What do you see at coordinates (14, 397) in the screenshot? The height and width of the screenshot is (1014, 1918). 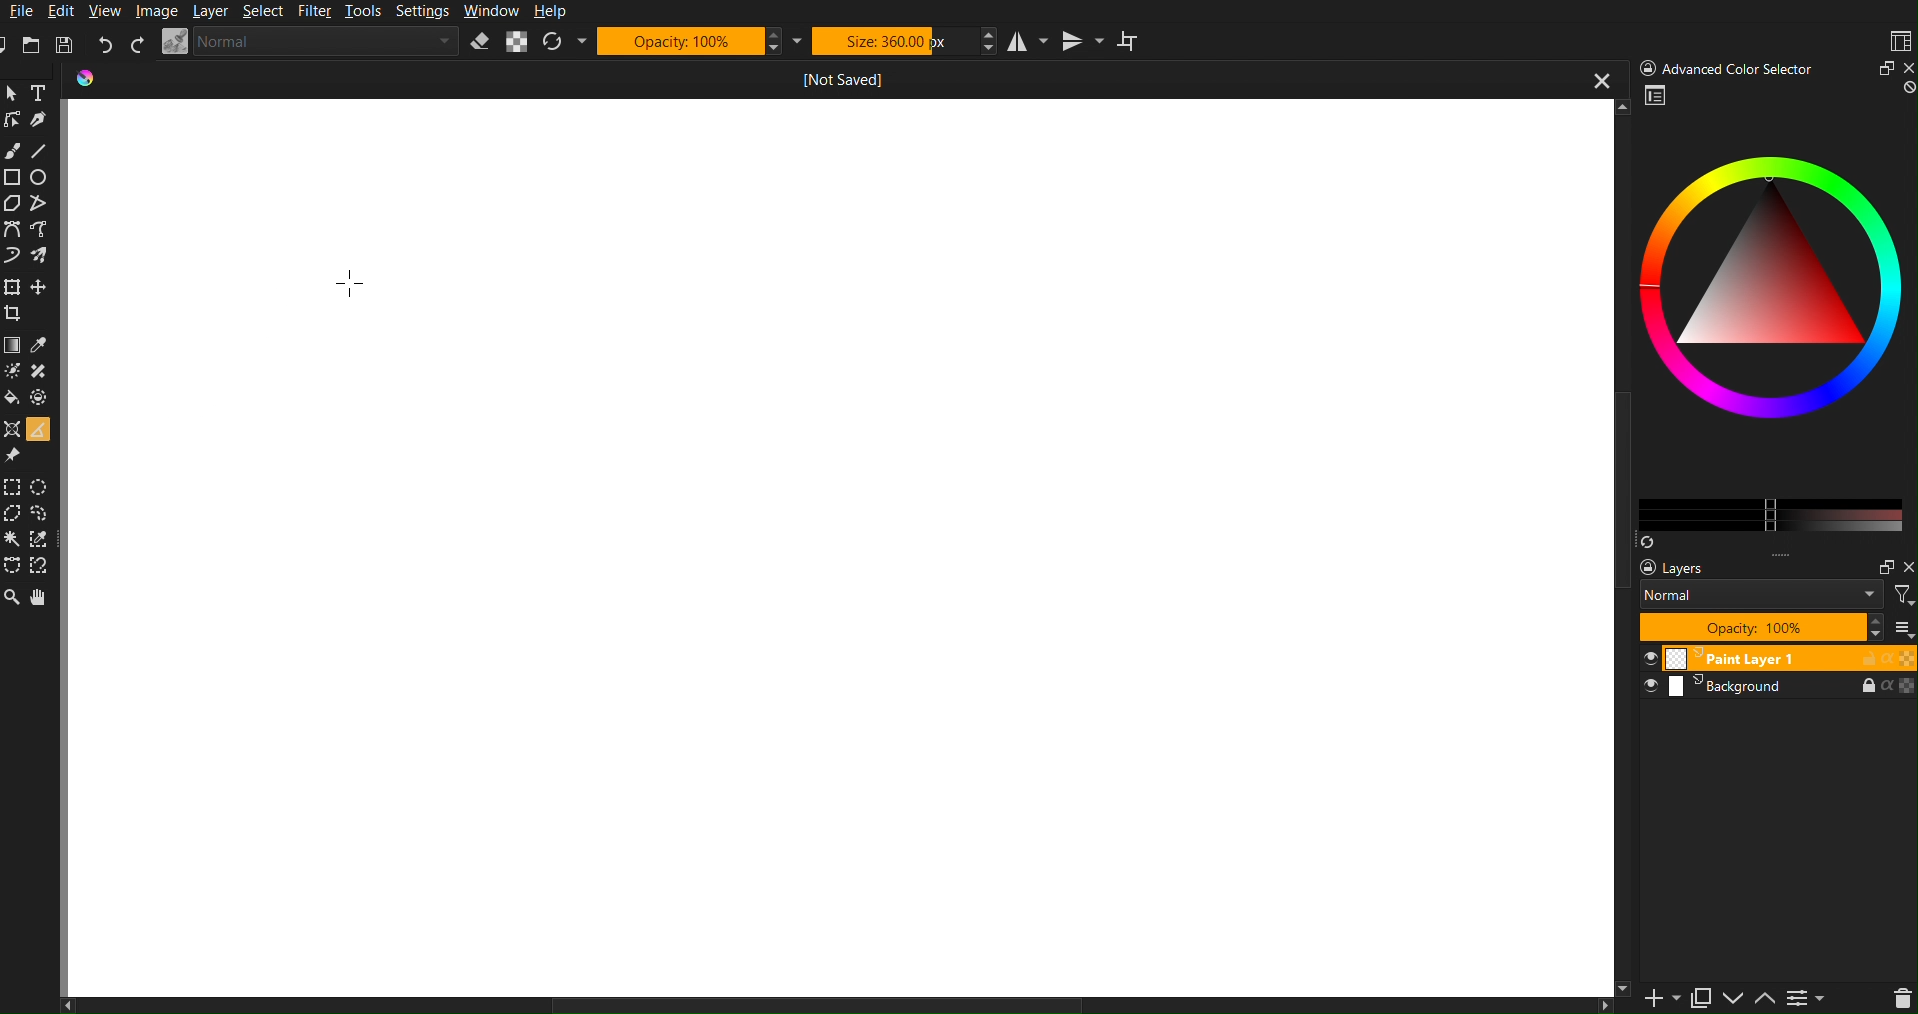 I see `Fill` at bounding box center [14, 397].